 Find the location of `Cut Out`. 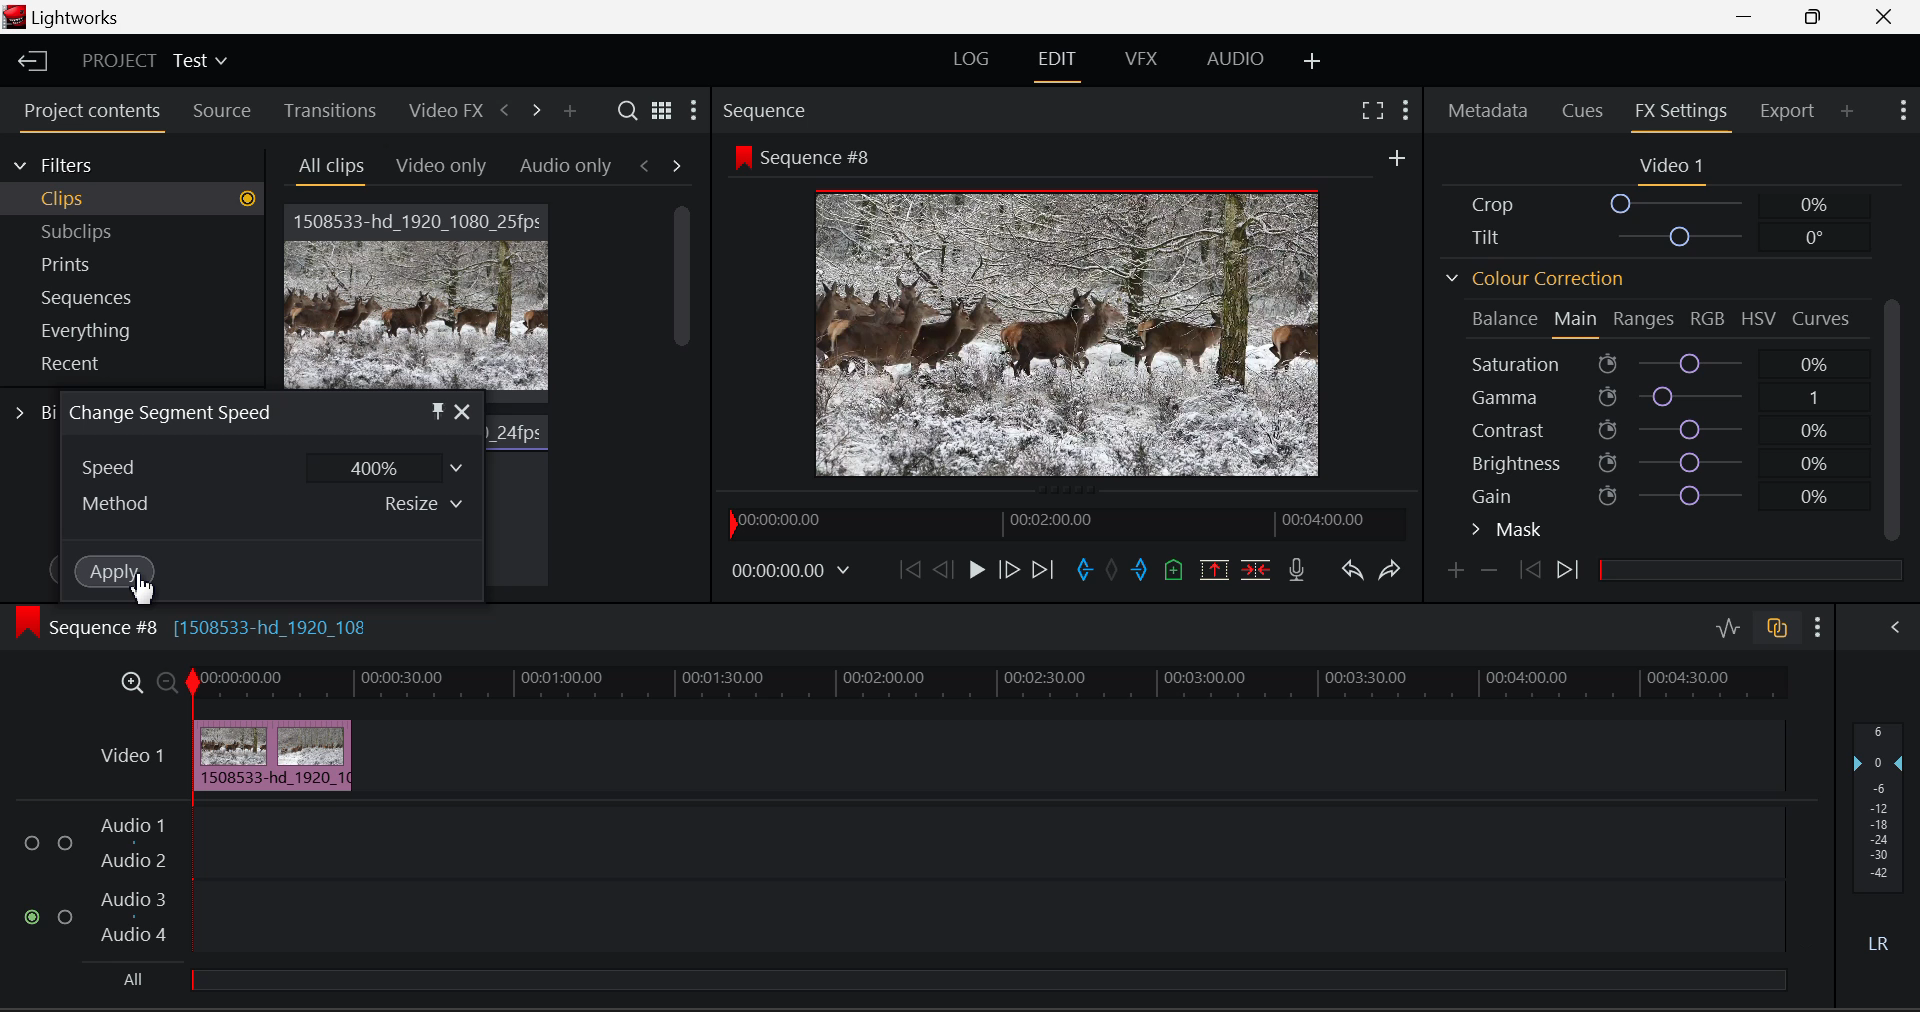

Cut Out is located at coordinates (1141, 571).